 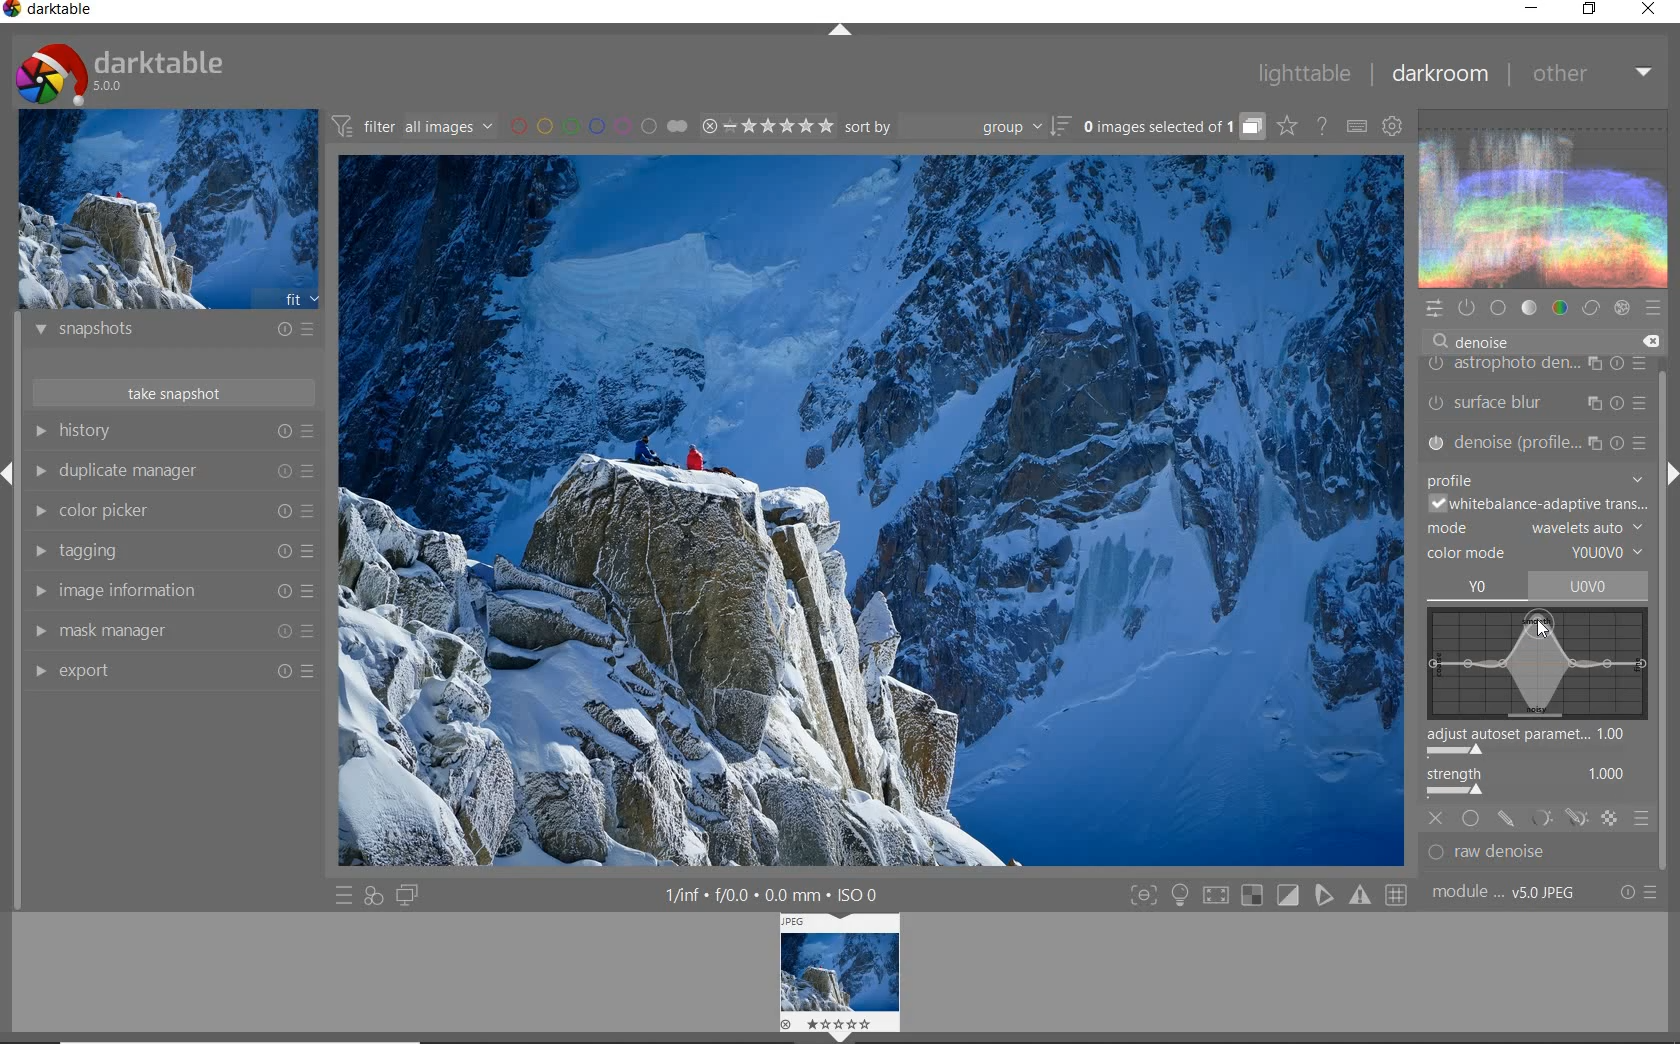 I want to click on COLOR MODE: YOUOVO, so click(x=1536, y=554).